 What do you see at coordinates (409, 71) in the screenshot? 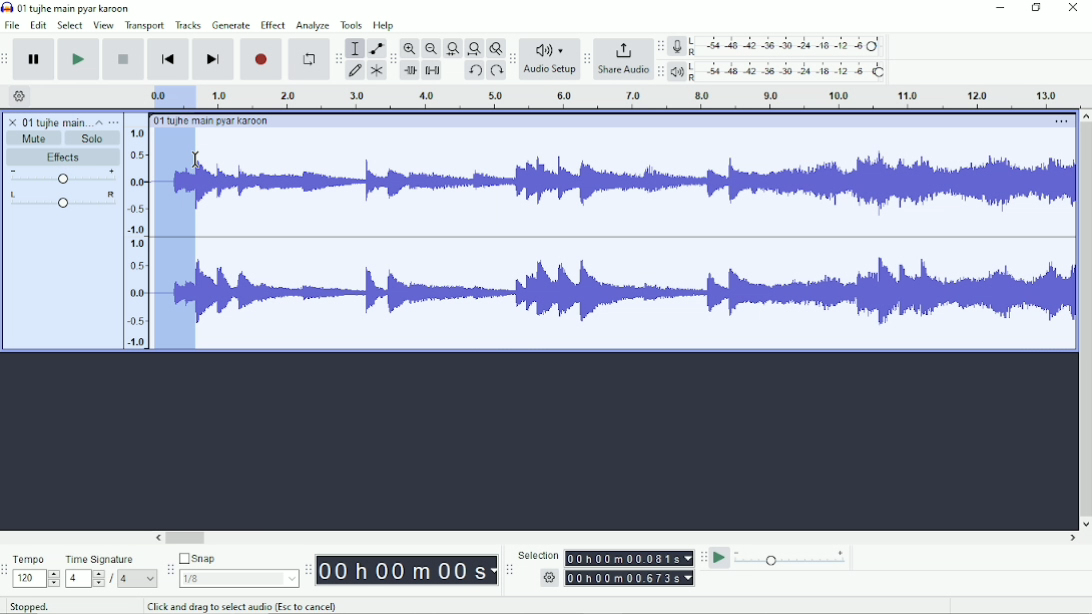
I see `Trim audio outside selection` at bounding box center [409, 71].